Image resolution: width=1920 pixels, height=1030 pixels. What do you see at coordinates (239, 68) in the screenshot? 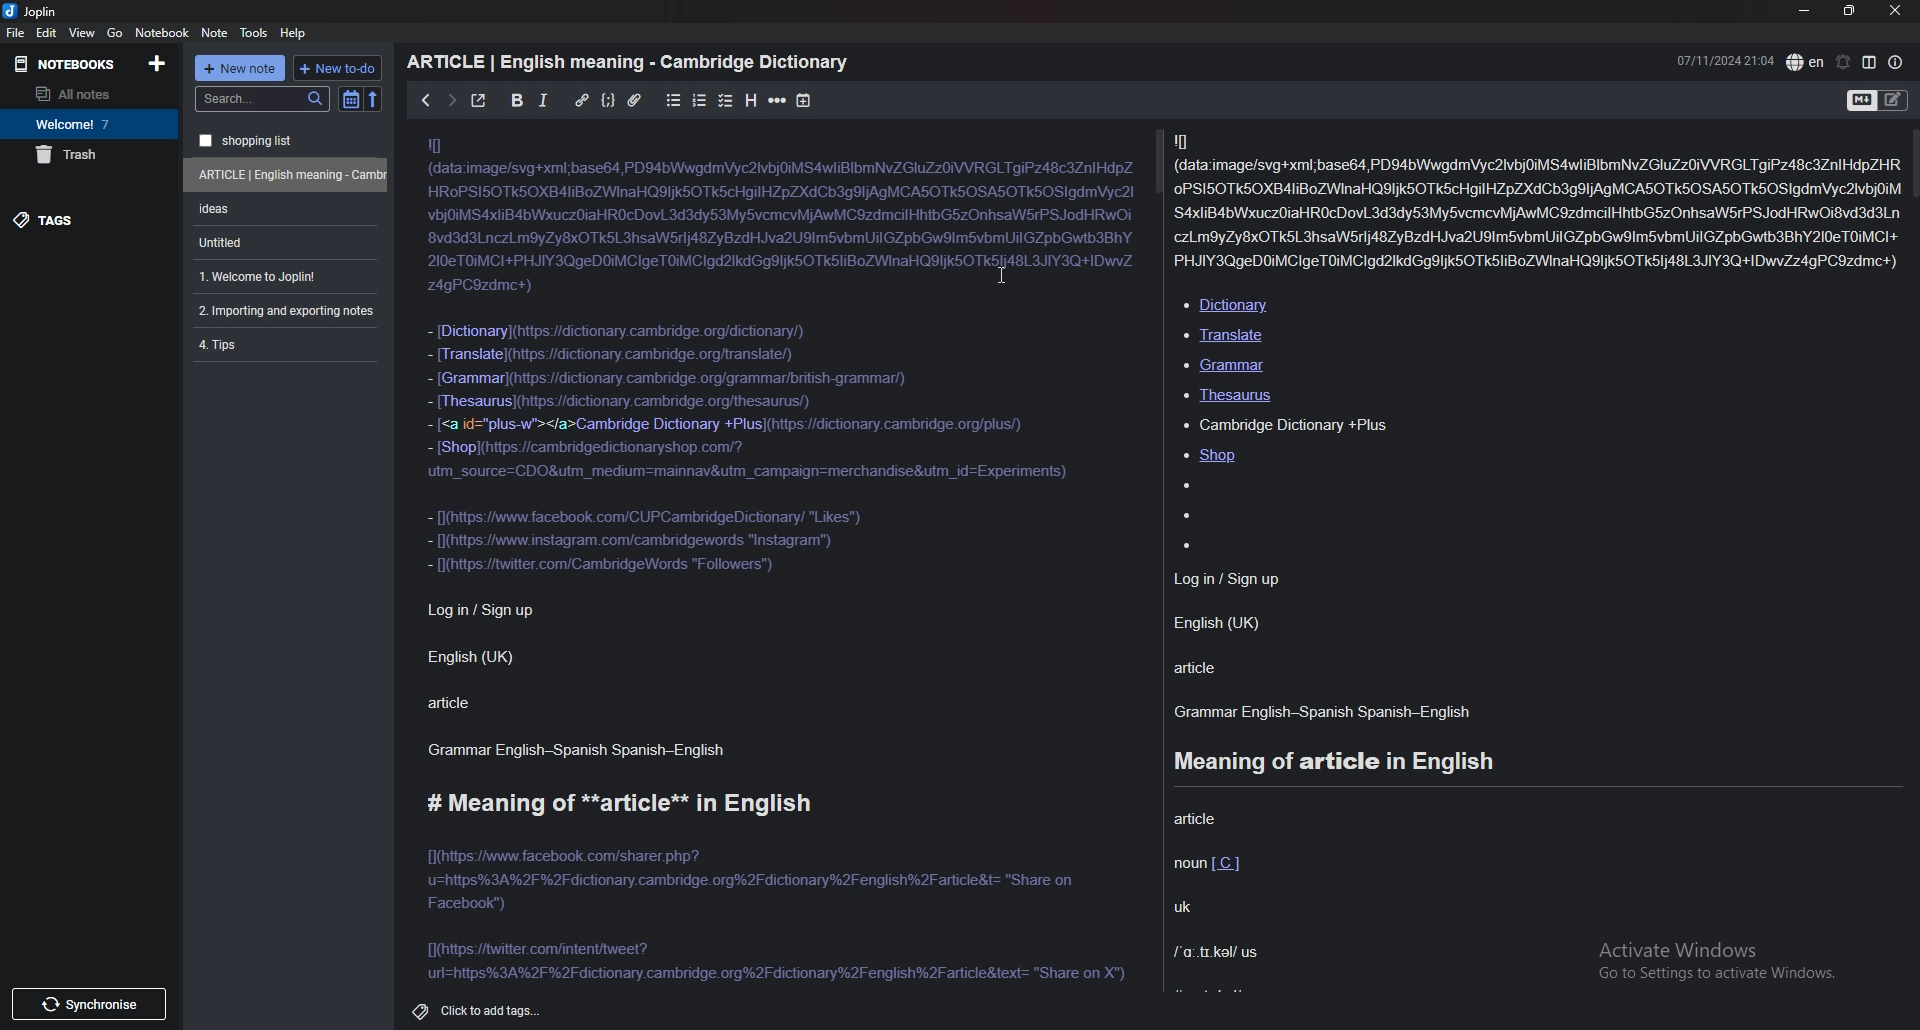
I see `new note` at bounding box center [239, 68].